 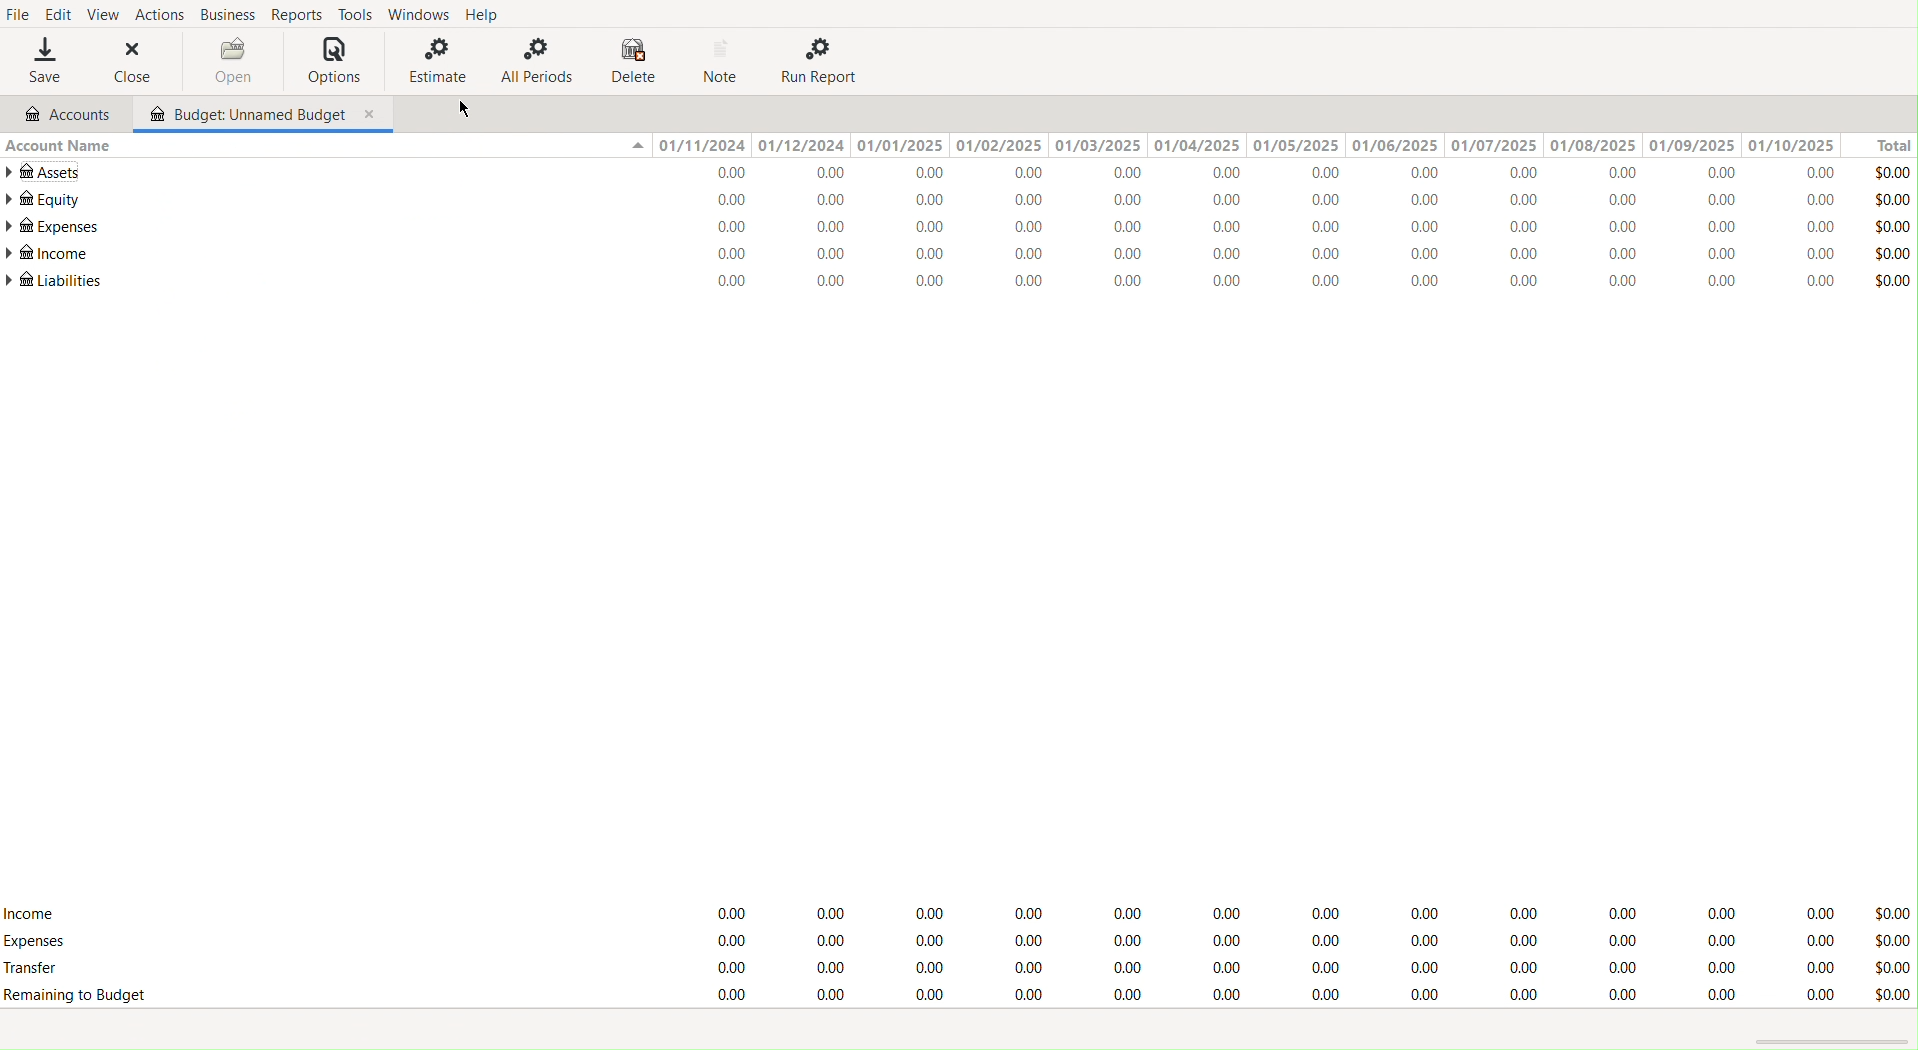 I want to click on Income Values, so click(x=1254, y=255).